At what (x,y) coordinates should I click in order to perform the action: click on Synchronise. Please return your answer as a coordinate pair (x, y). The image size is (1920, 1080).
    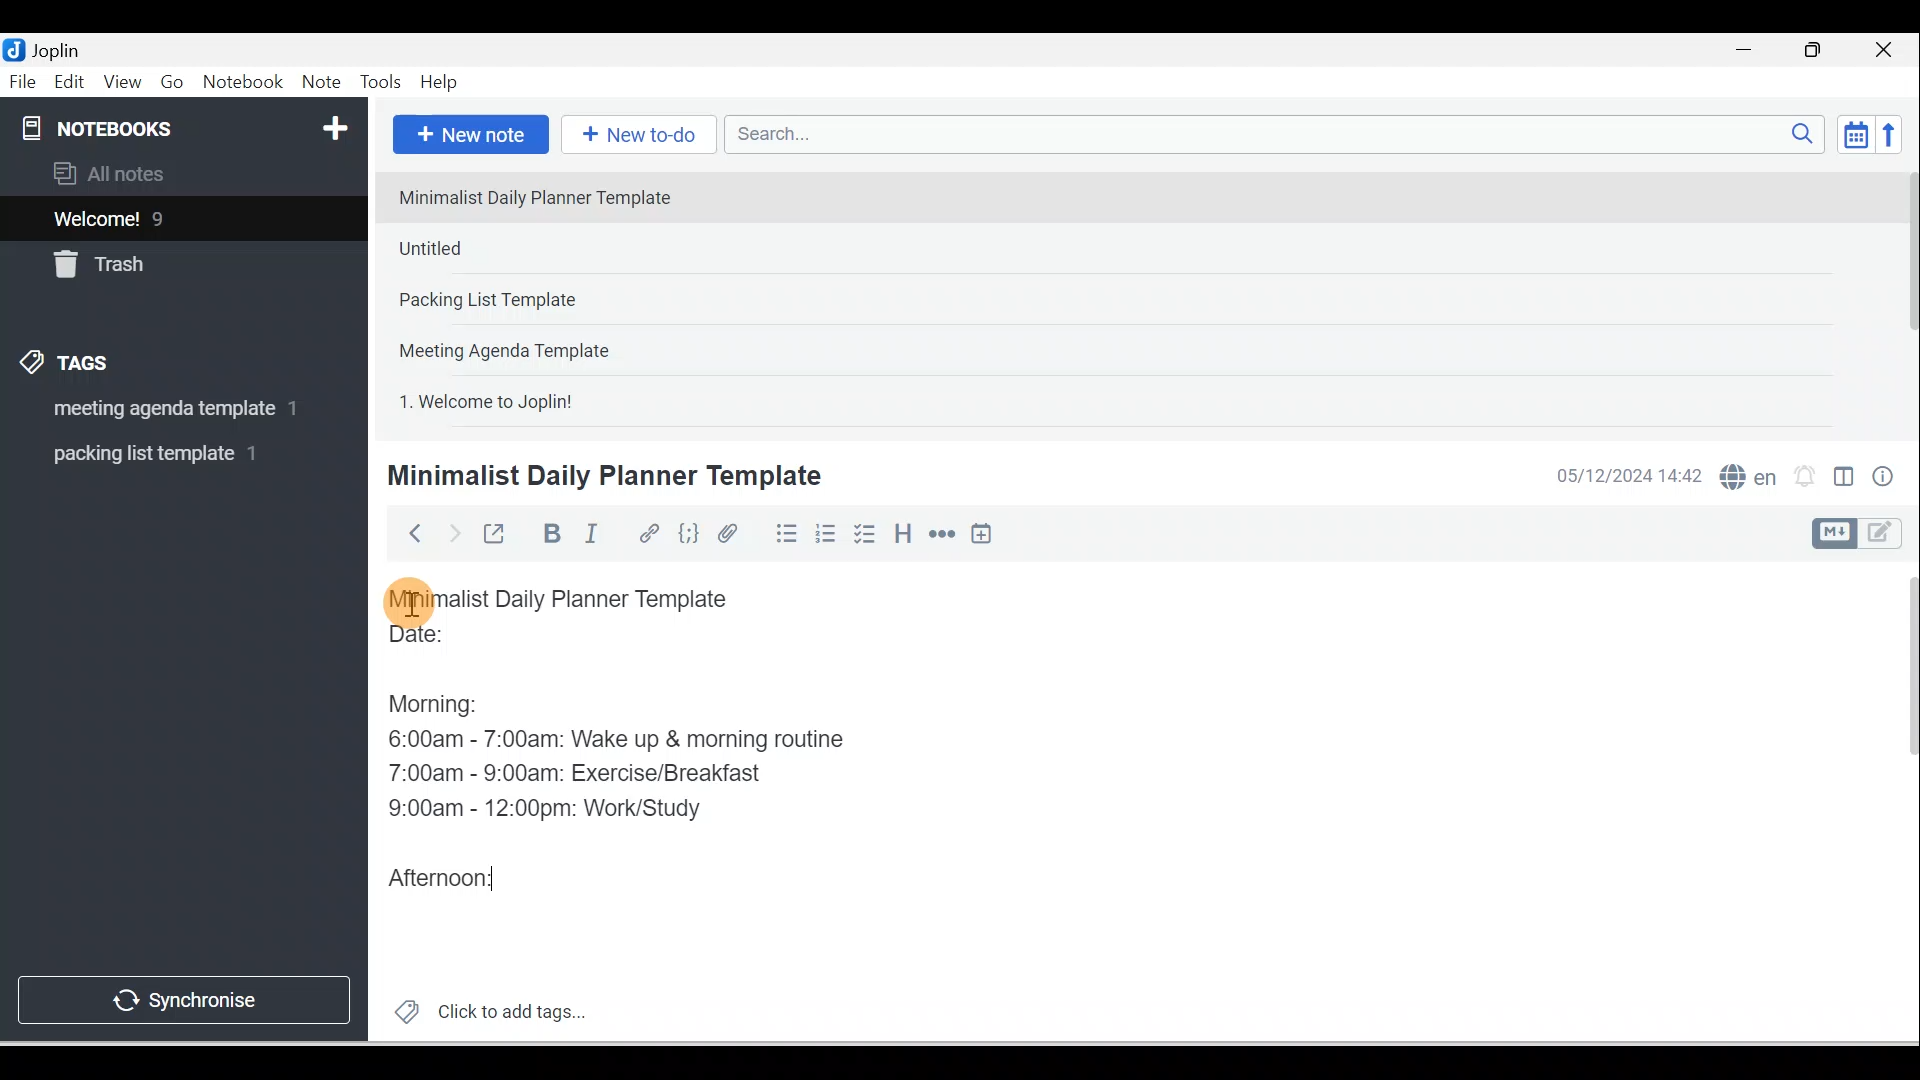
    Looking at the image, I should click on (182, 996).